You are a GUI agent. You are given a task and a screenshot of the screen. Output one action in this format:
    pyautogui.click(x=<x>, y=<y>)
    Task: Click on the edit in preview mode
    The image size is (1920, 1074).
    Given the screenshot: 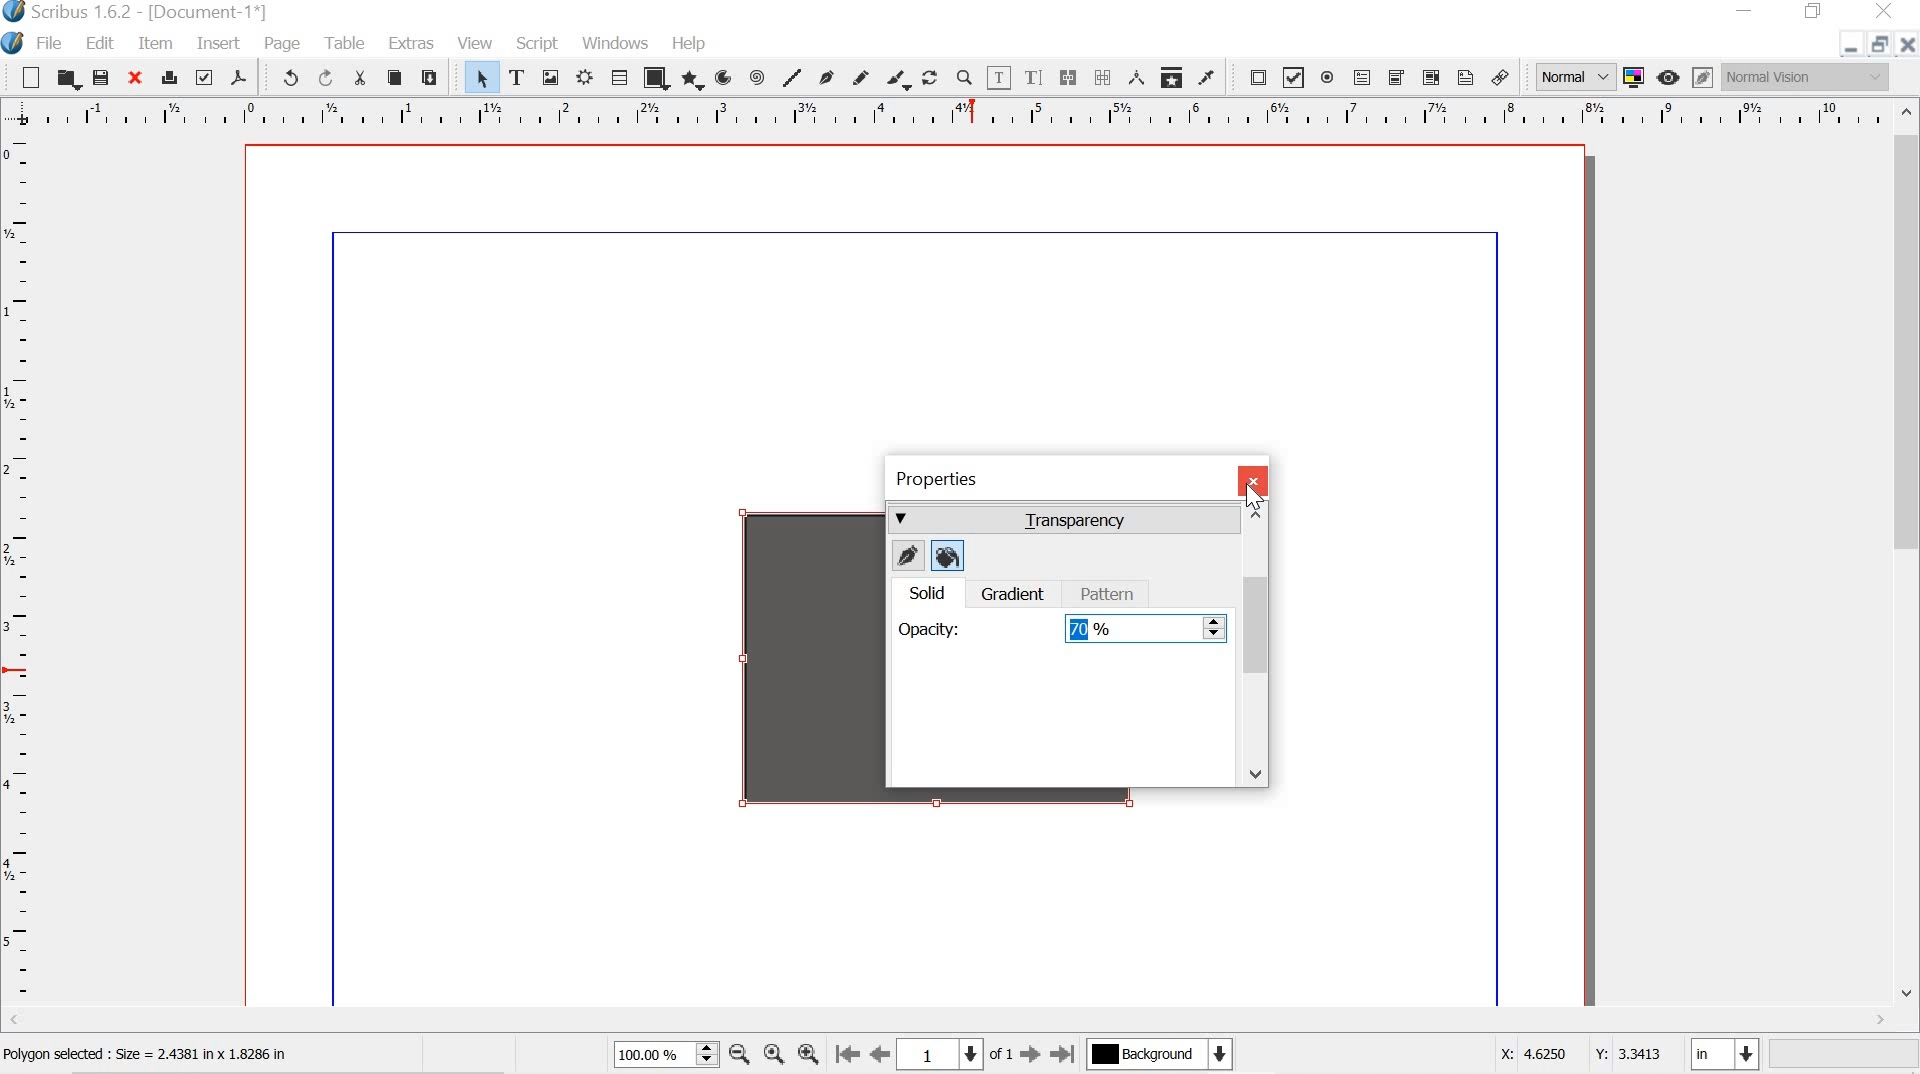 What is the action you would take?
    pyautogui.click(x=1702, y=75)
    